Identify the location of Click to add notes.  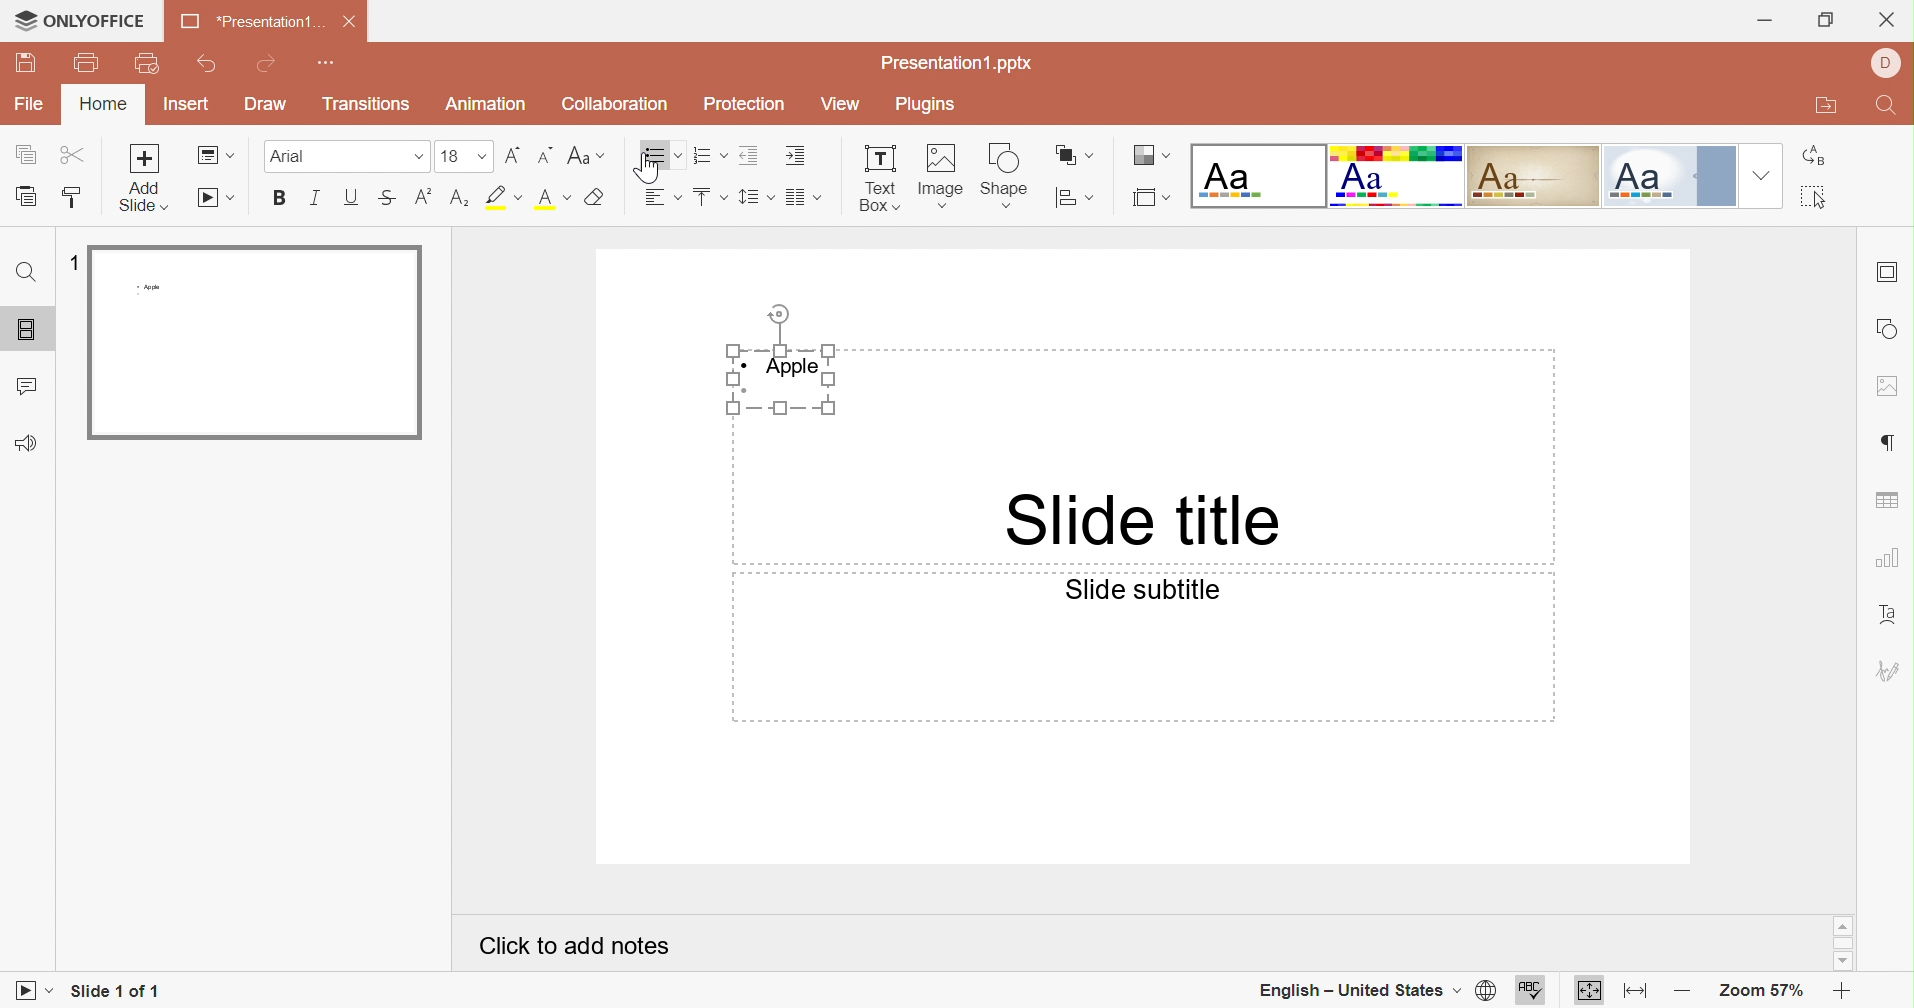
(575, 942).